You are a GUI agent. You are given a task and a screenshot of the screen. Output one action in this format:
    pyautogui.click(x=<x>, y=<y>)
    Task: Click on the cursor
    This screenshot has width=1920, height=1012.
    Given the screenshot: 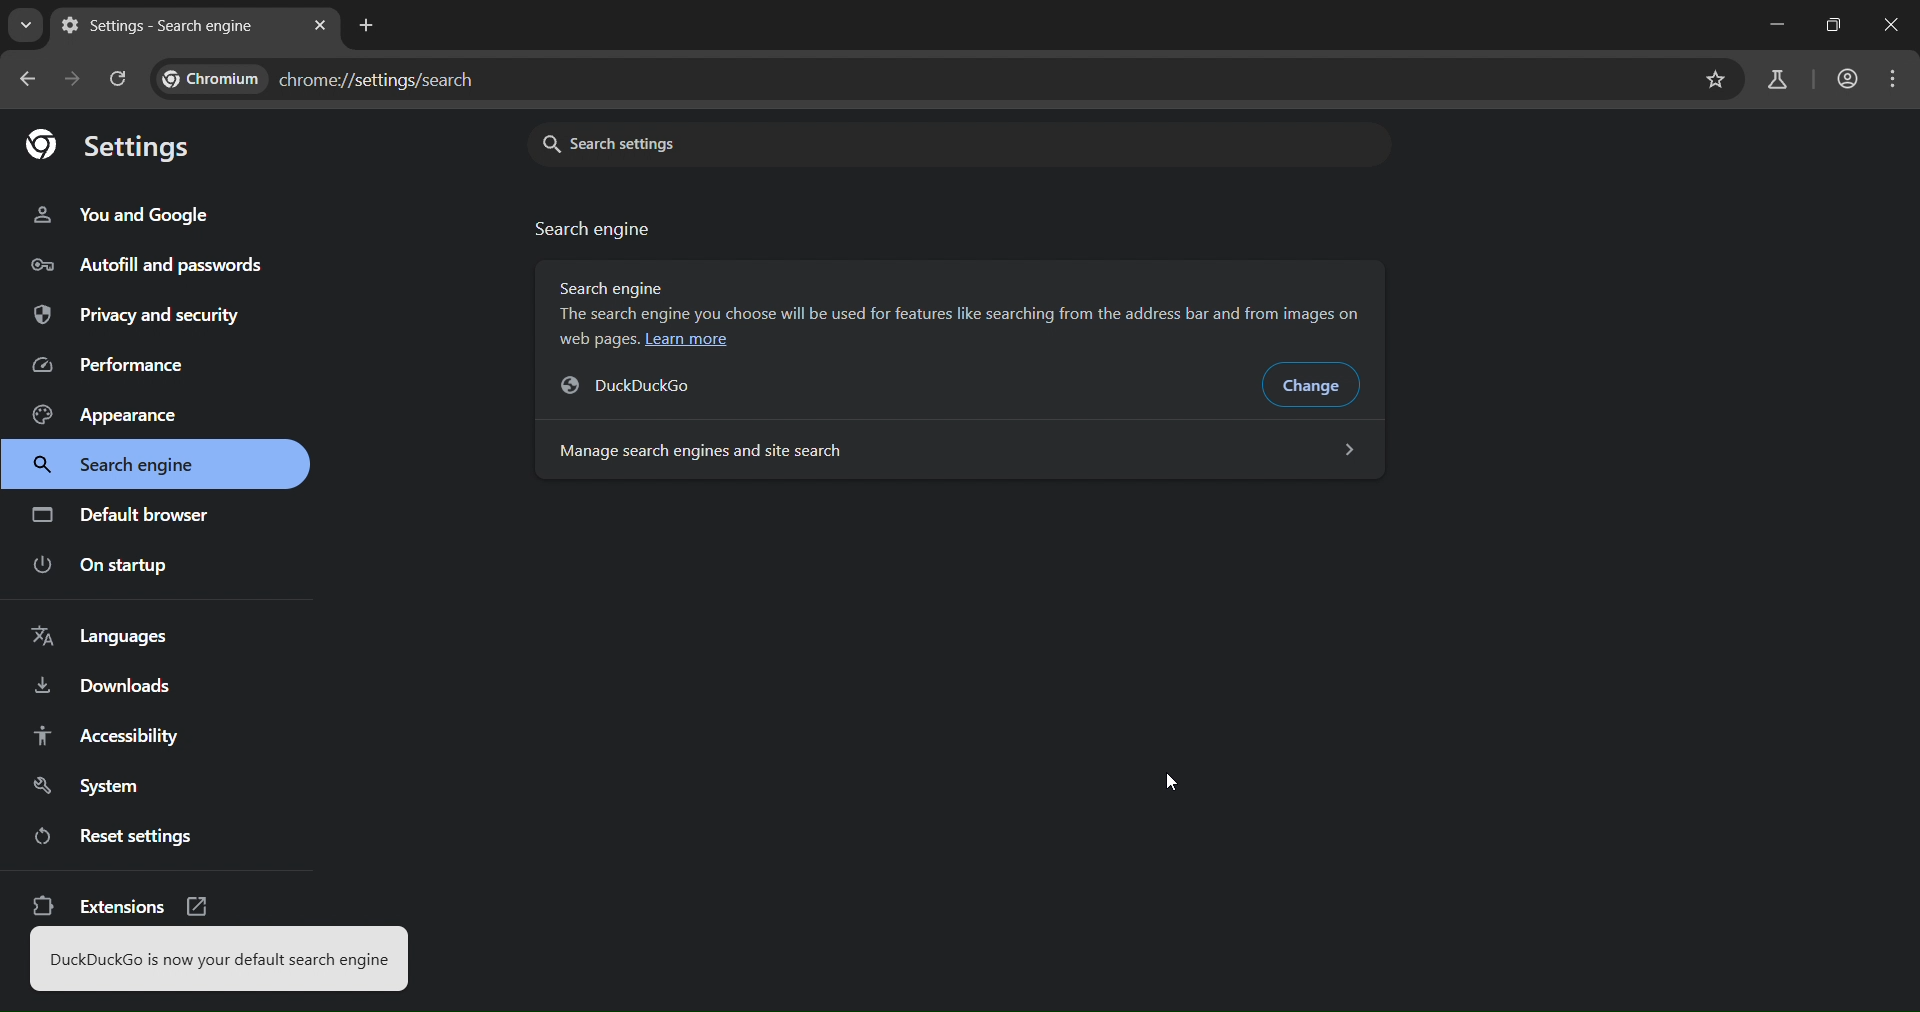 What is the action you would take?
    pyautogui.click(x=1172, y=781)
    